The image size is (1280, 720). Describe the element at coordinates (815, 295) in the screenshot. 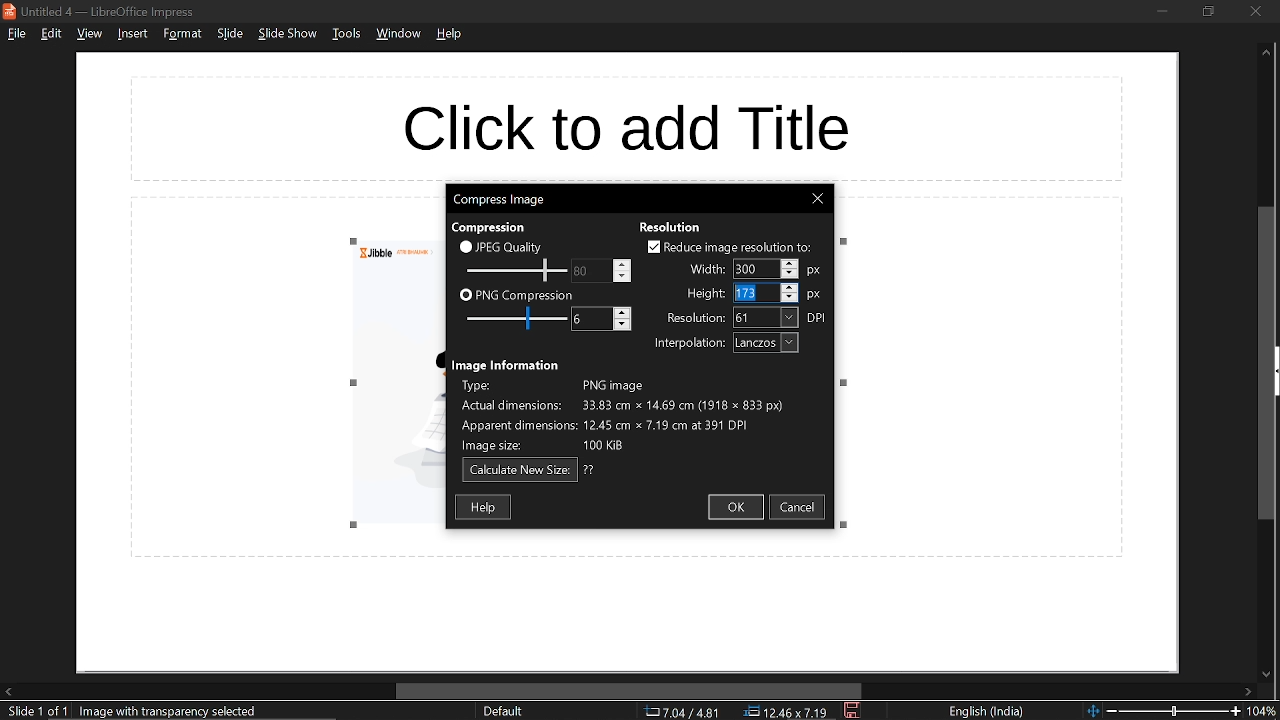

I see `px` at that location.